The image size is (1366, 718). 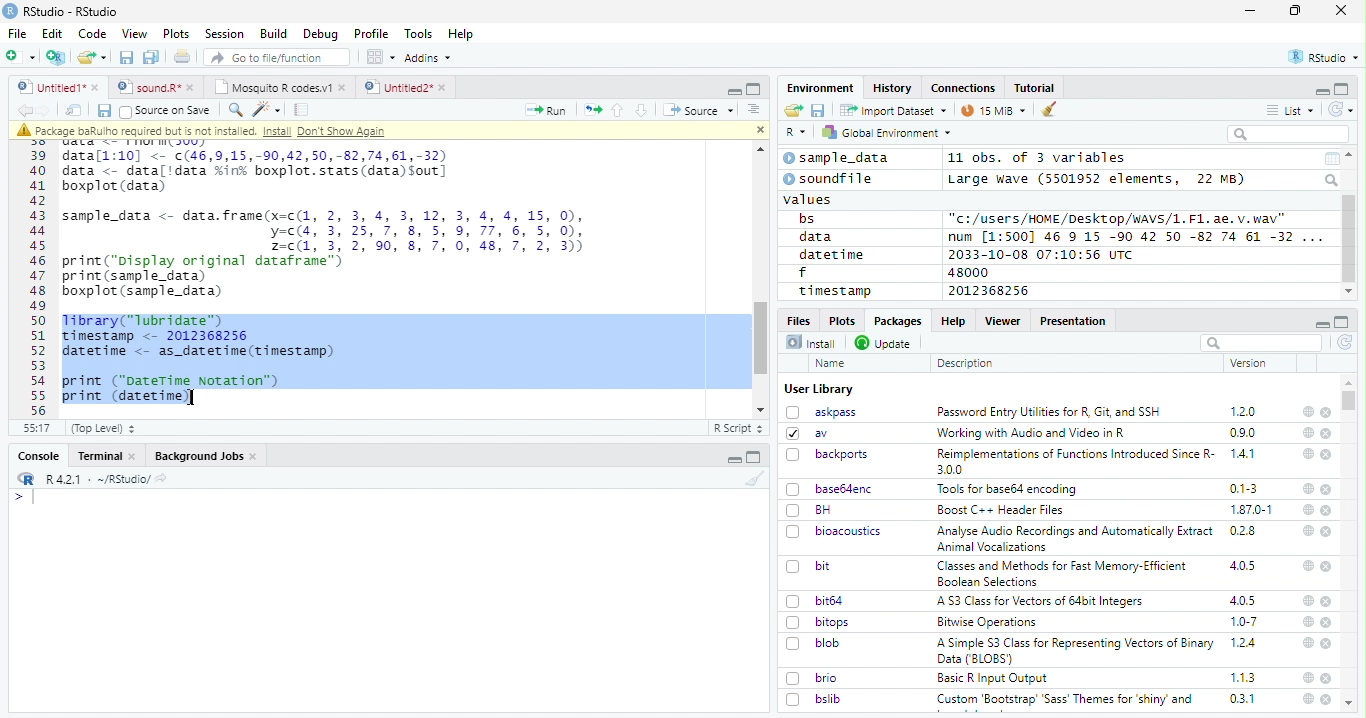 What do you see at coordinates (831, 254) in the screenshot?
I see `datetime` at bounding box center [831, 254].